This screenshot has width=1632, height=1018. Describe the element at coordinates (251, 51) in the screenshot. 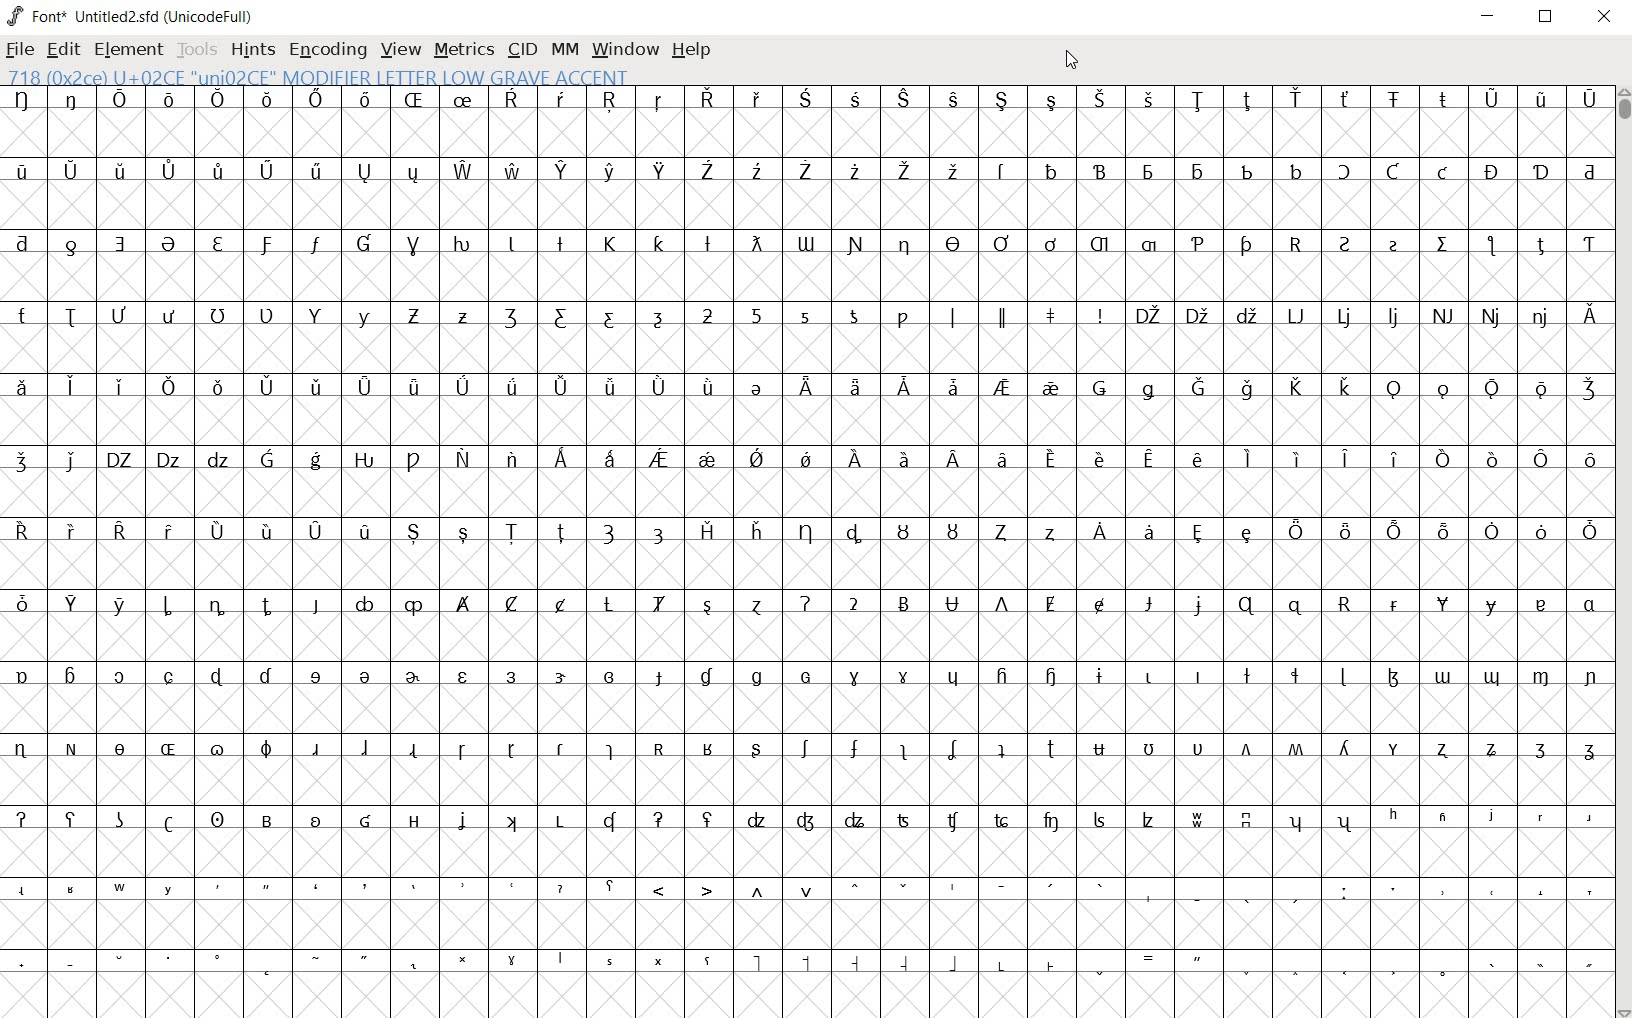

I see `hints` at that location.